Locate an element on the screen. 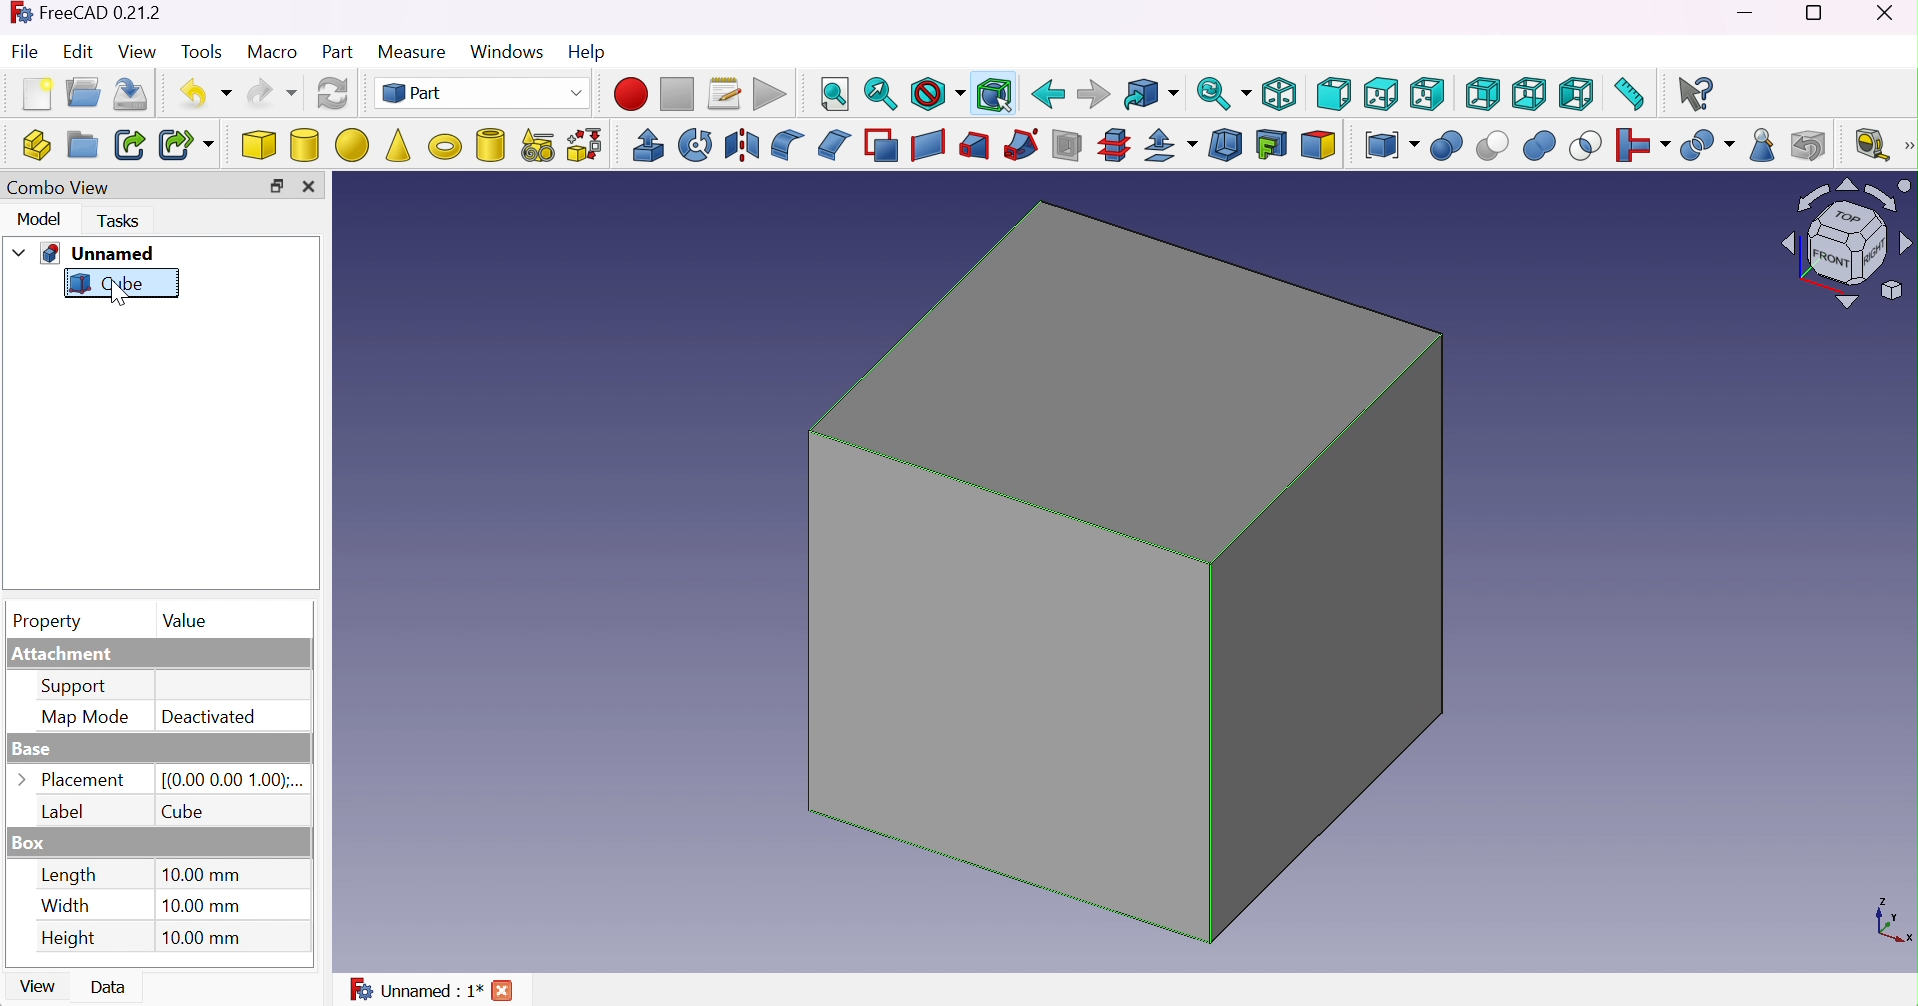  Windows is located at coordinates (509, 52).